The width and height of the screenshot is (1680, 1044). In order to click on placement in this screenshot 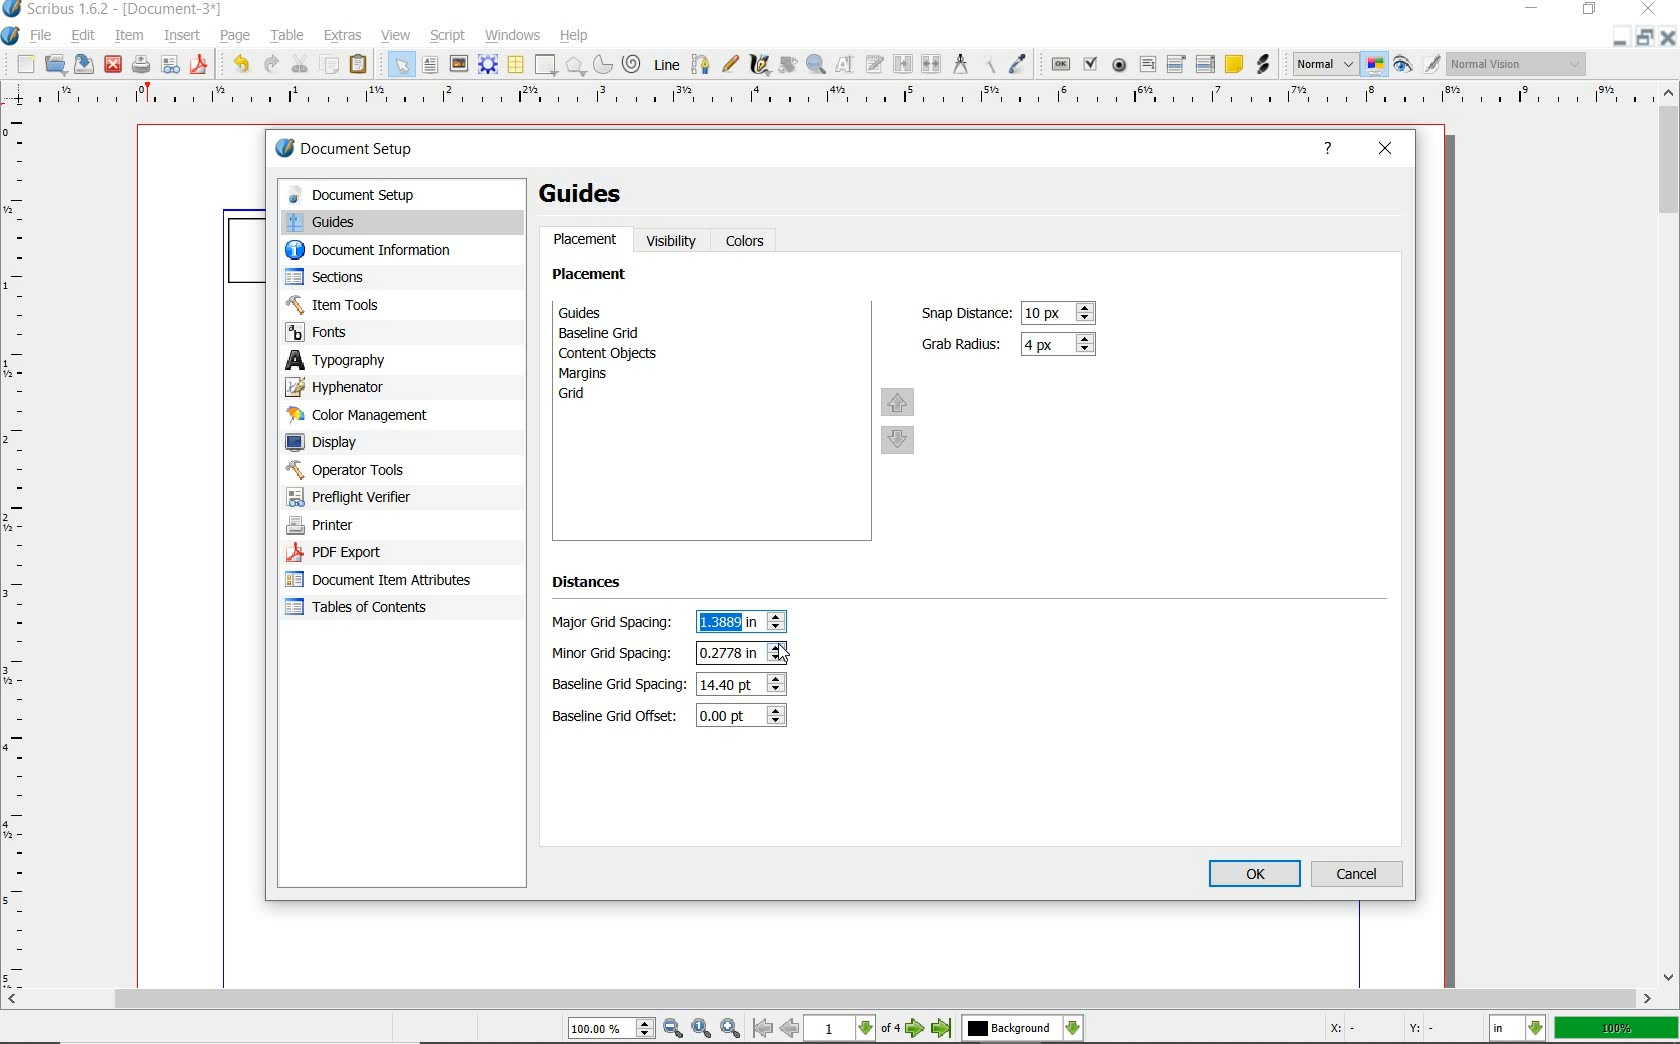, I will do `click(595, 277)`.